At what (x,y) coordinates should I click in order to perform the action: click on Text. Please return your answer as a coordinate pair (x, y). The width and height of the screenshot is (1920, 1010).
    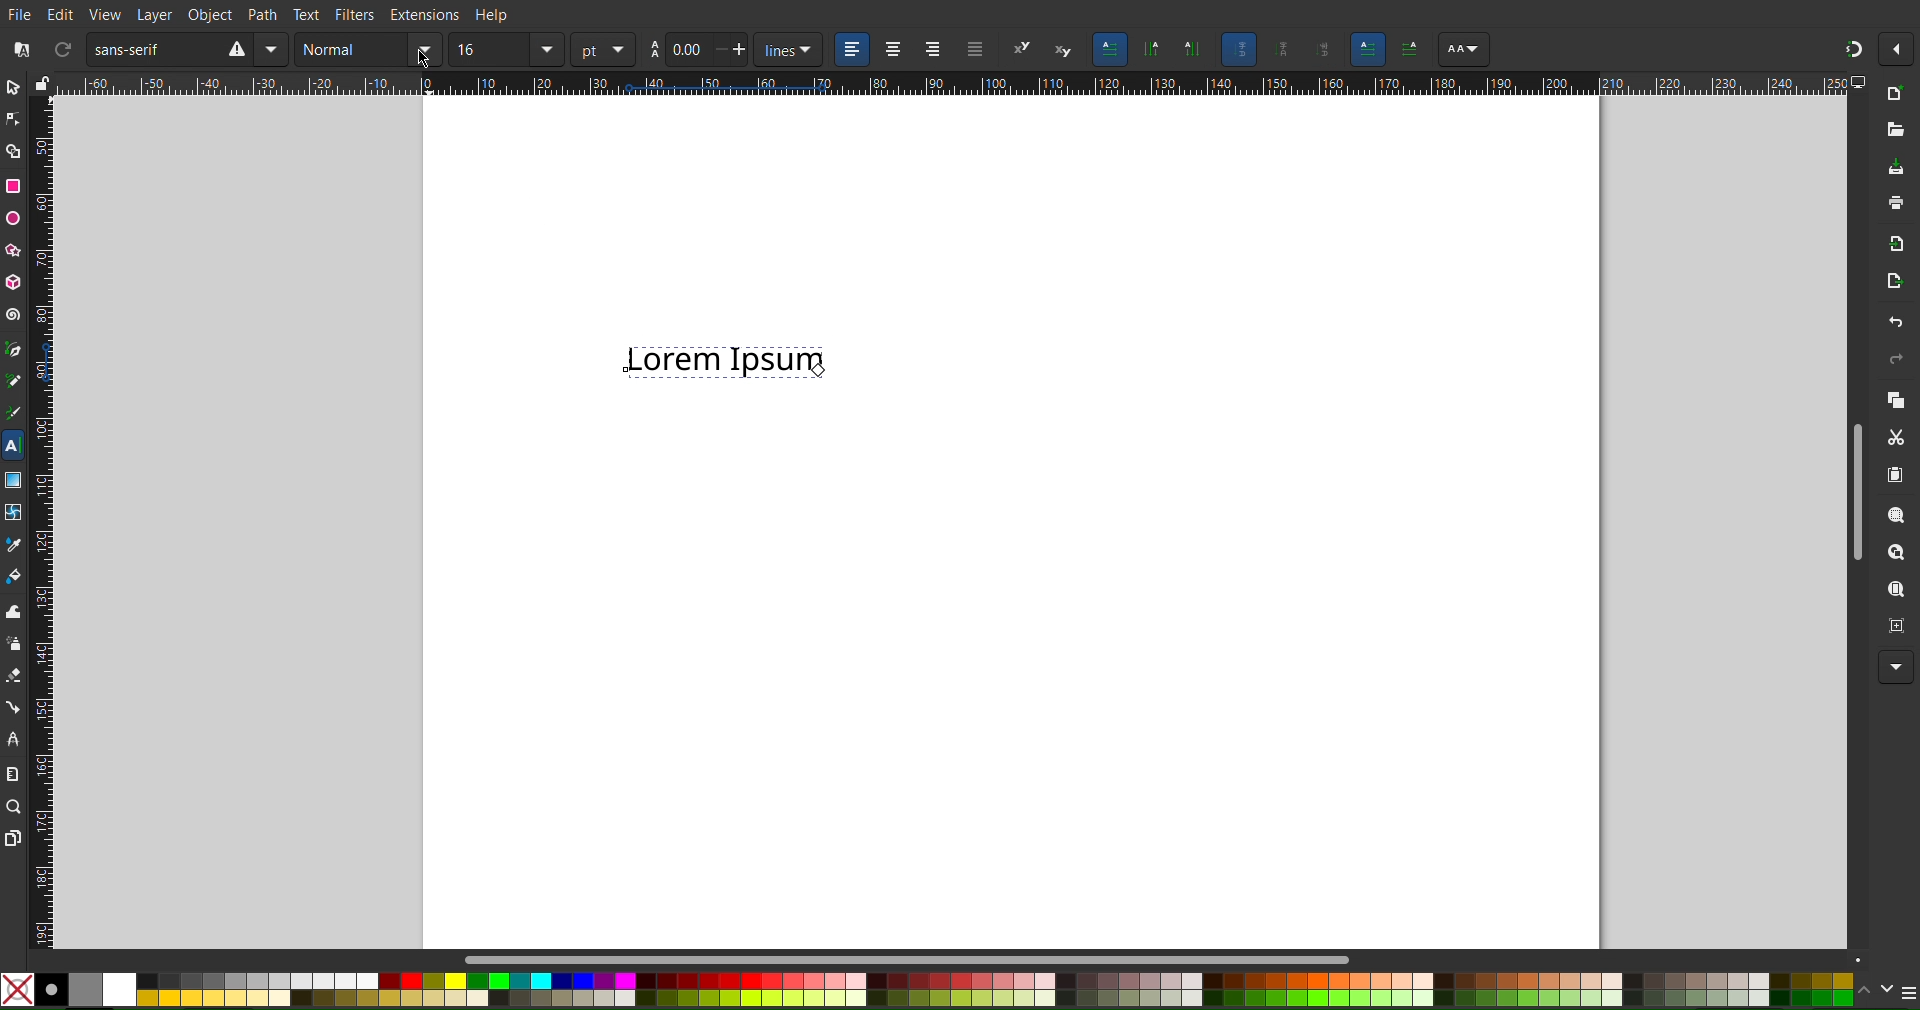
    Looking at the image, I should click on (307, 14).